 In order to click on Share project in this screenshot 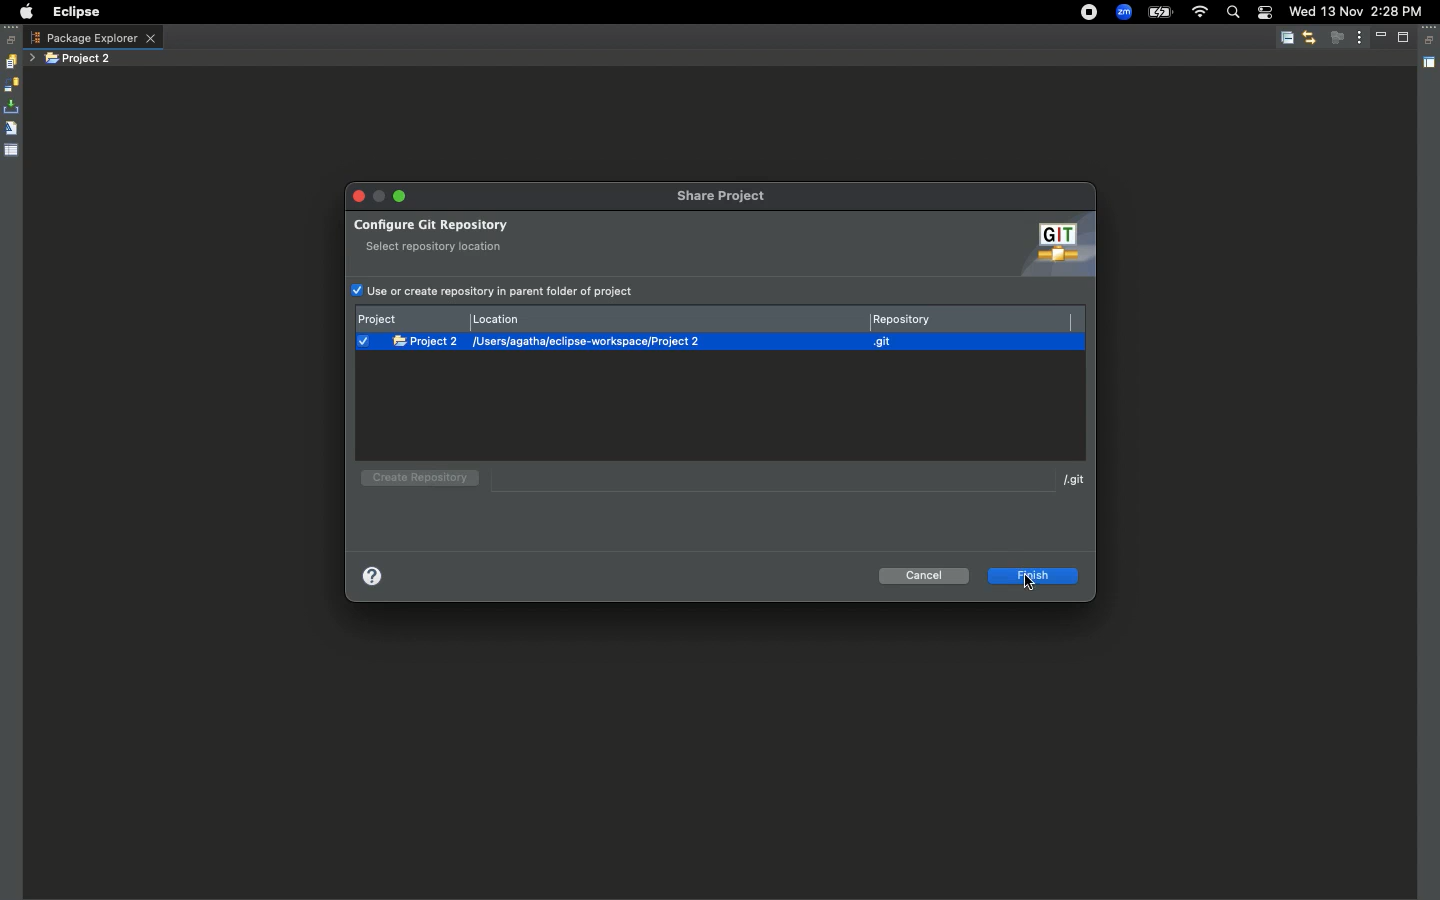, I will do `click(730, 197)`.